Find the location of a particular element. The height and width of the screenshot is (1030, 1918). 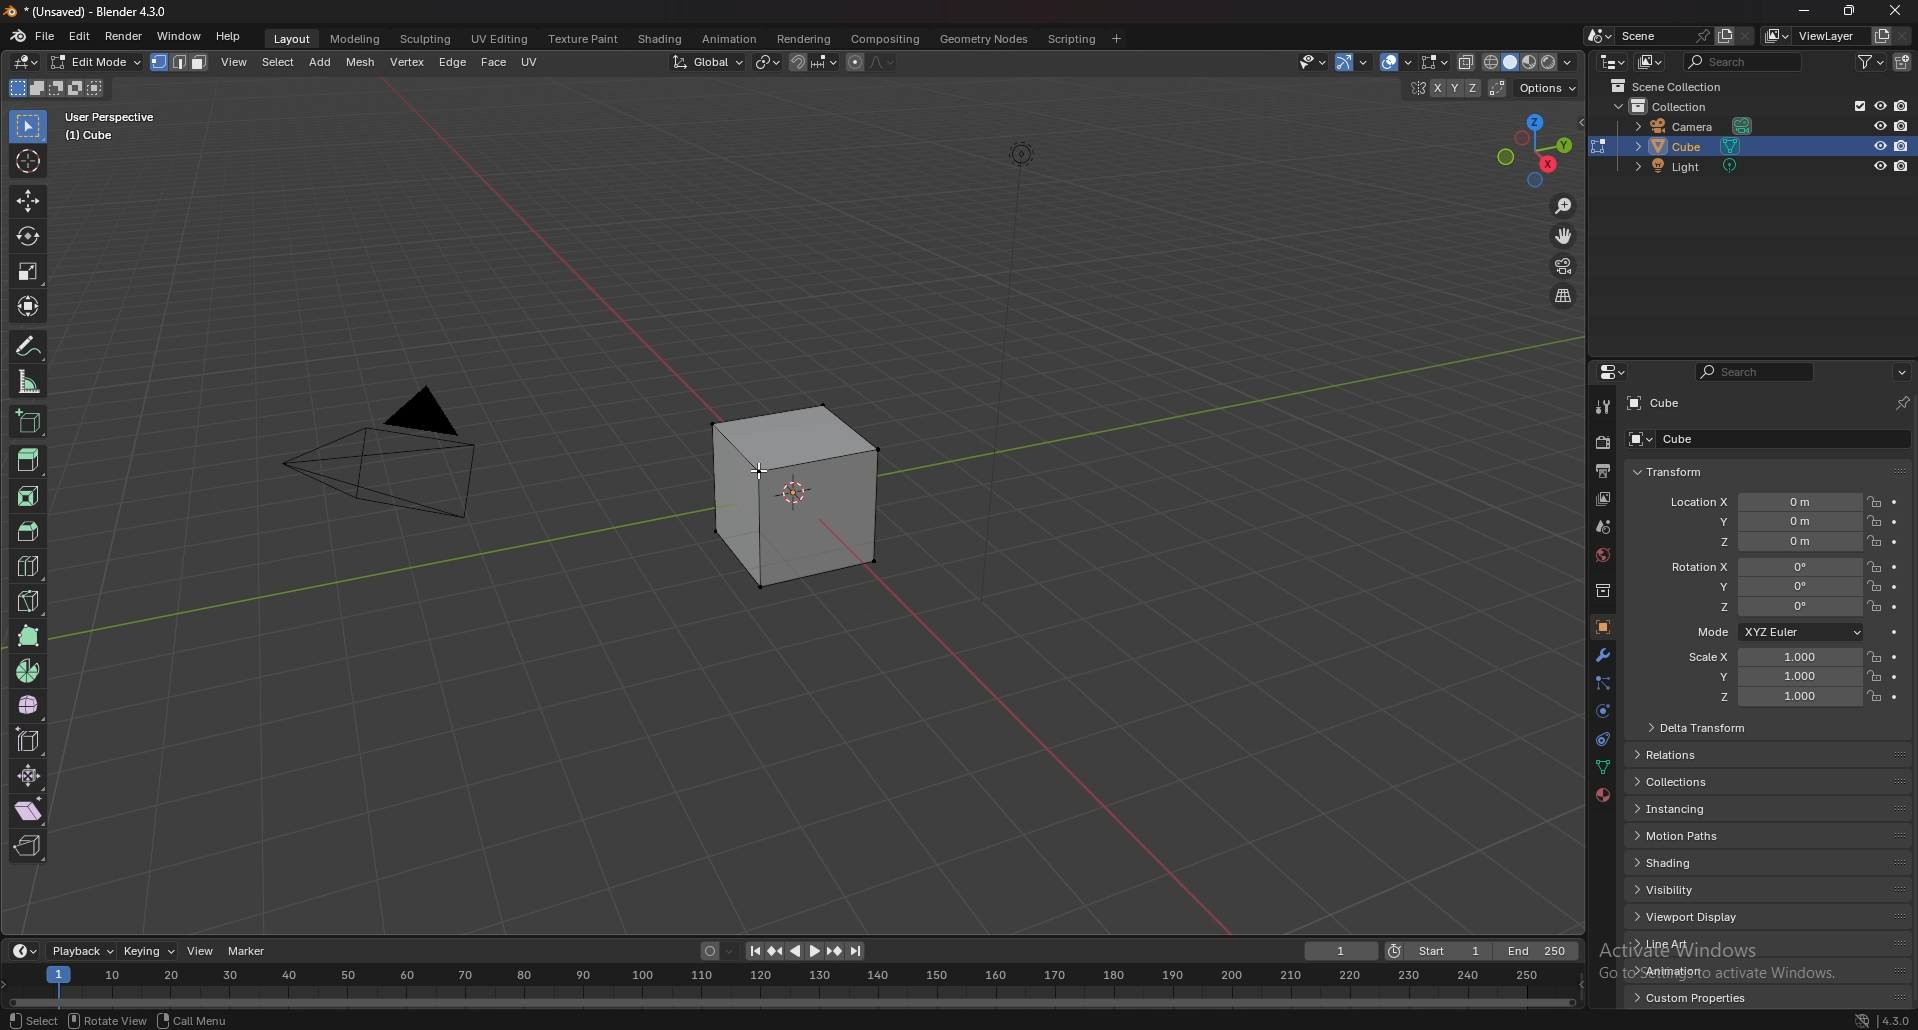

annotate is located at coordinates (29, 345).